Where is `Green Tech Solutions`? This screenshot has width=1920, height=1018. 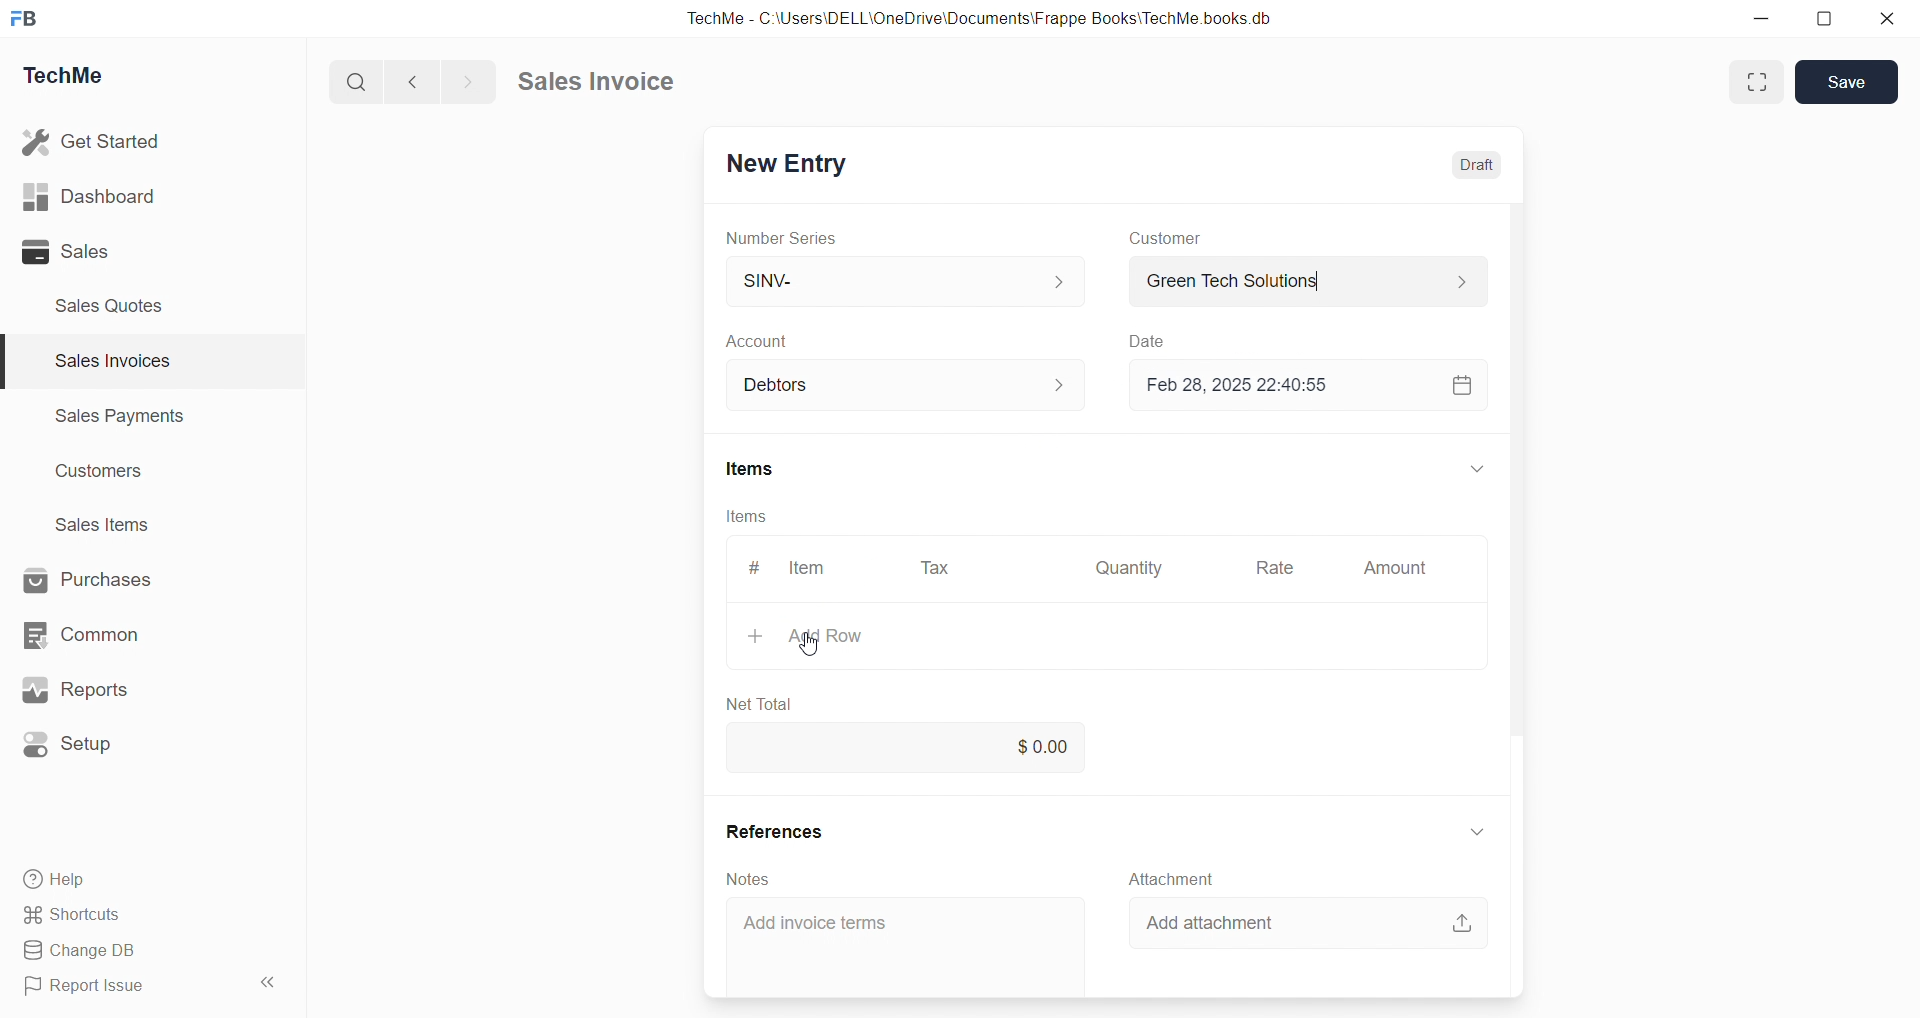
Green Tech Solutions is located at coordinates (1311, 281).